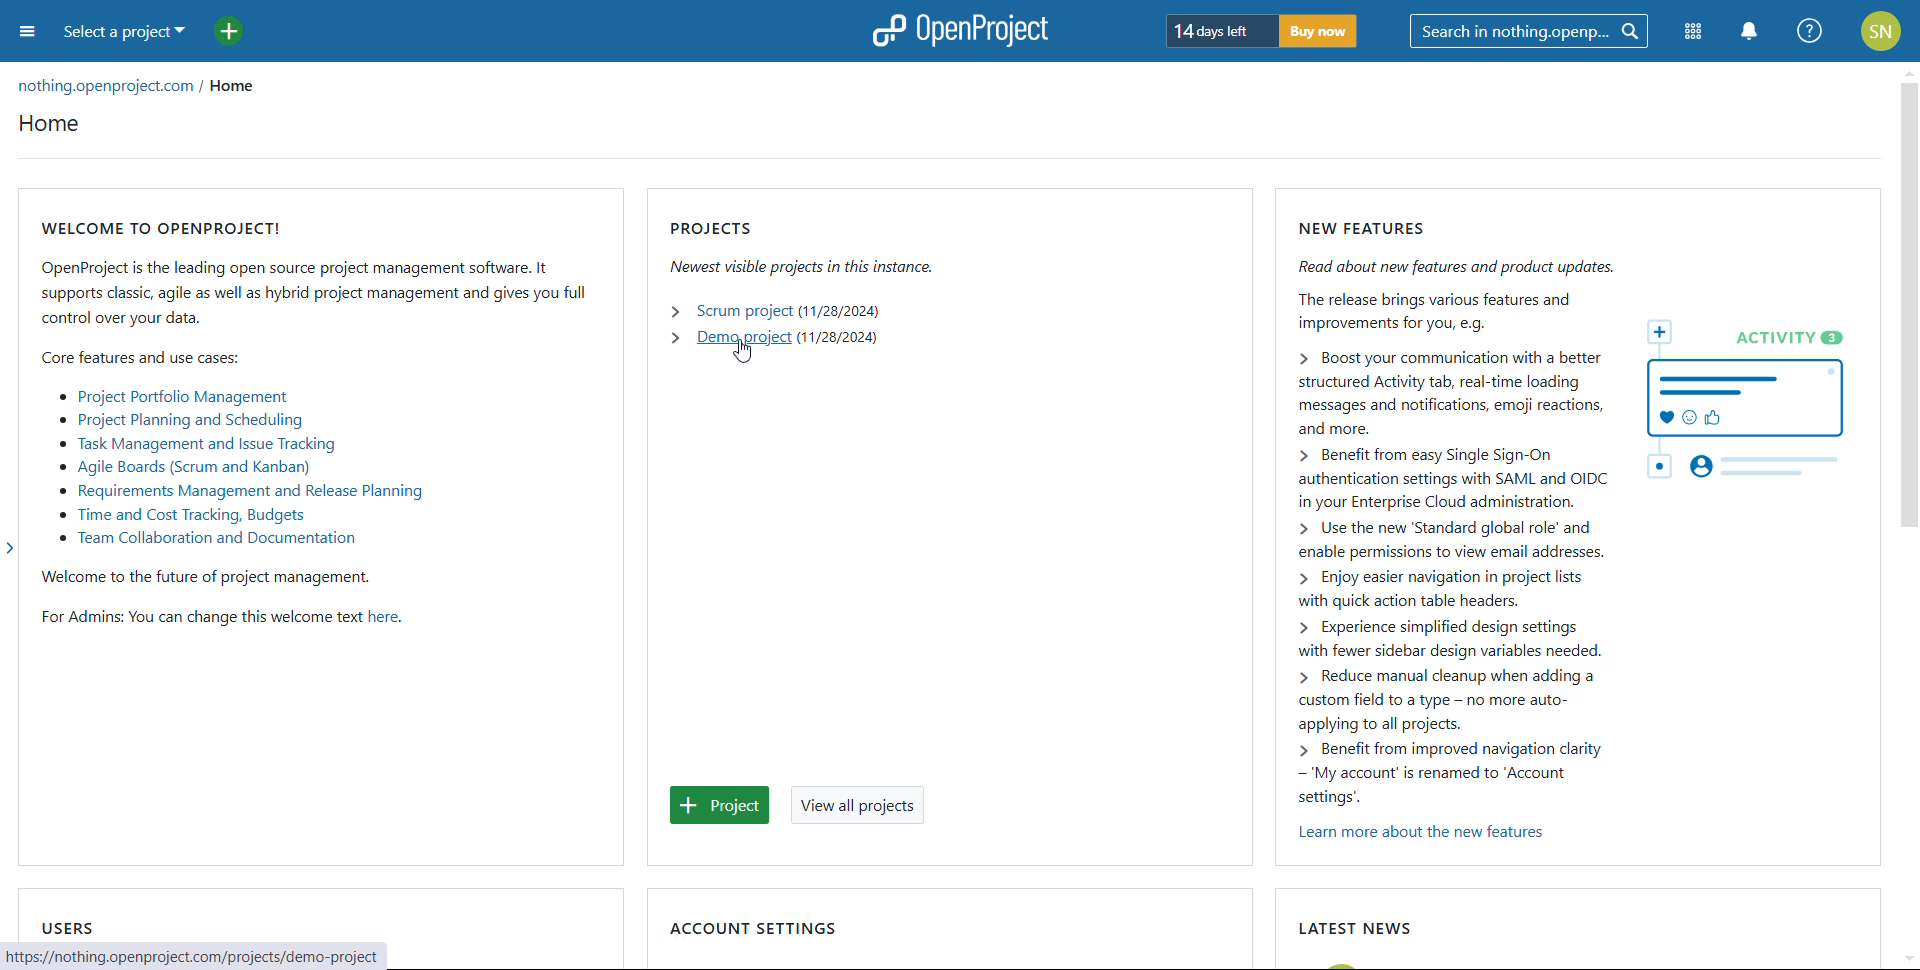  What do you see at coordinates (1529, 31) in the screenshot?
I see `search` at bounding box center [1529, 31].